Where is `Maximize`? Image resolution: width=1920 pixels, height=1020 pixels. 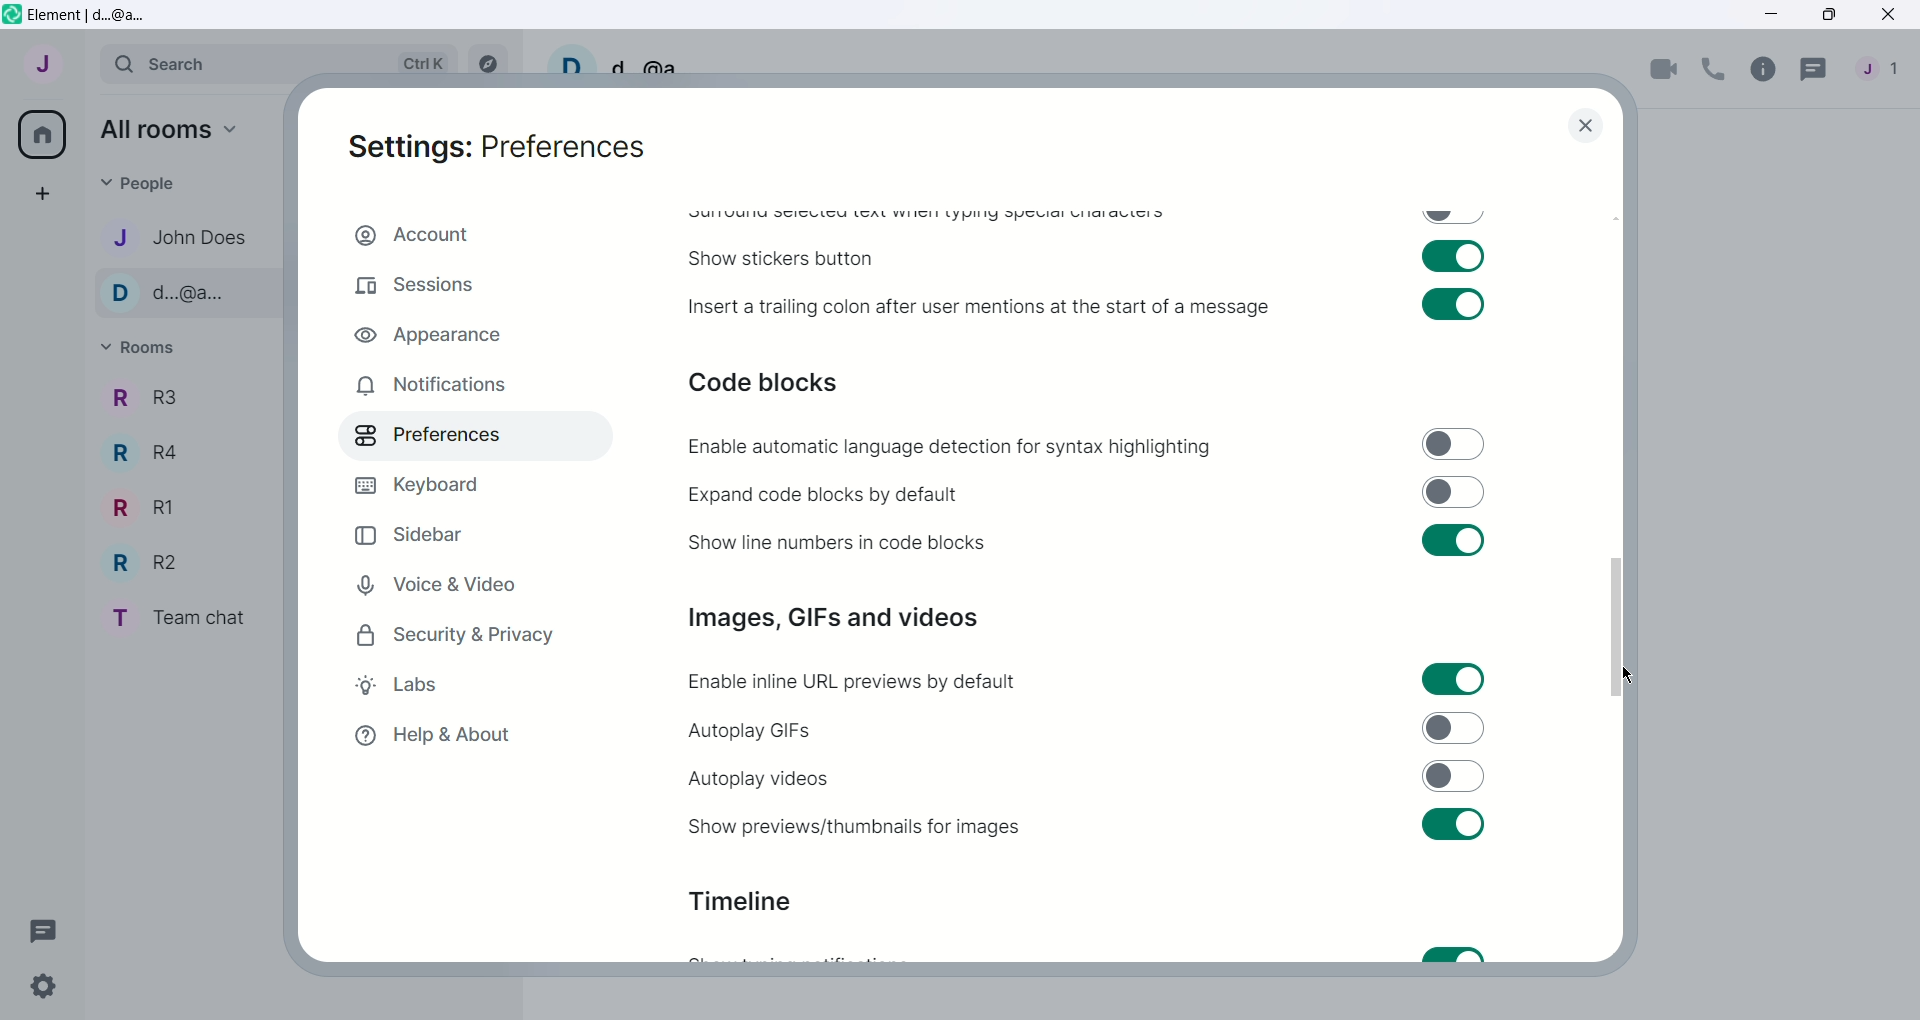
Maximize is located at coordinates (1832, 14).